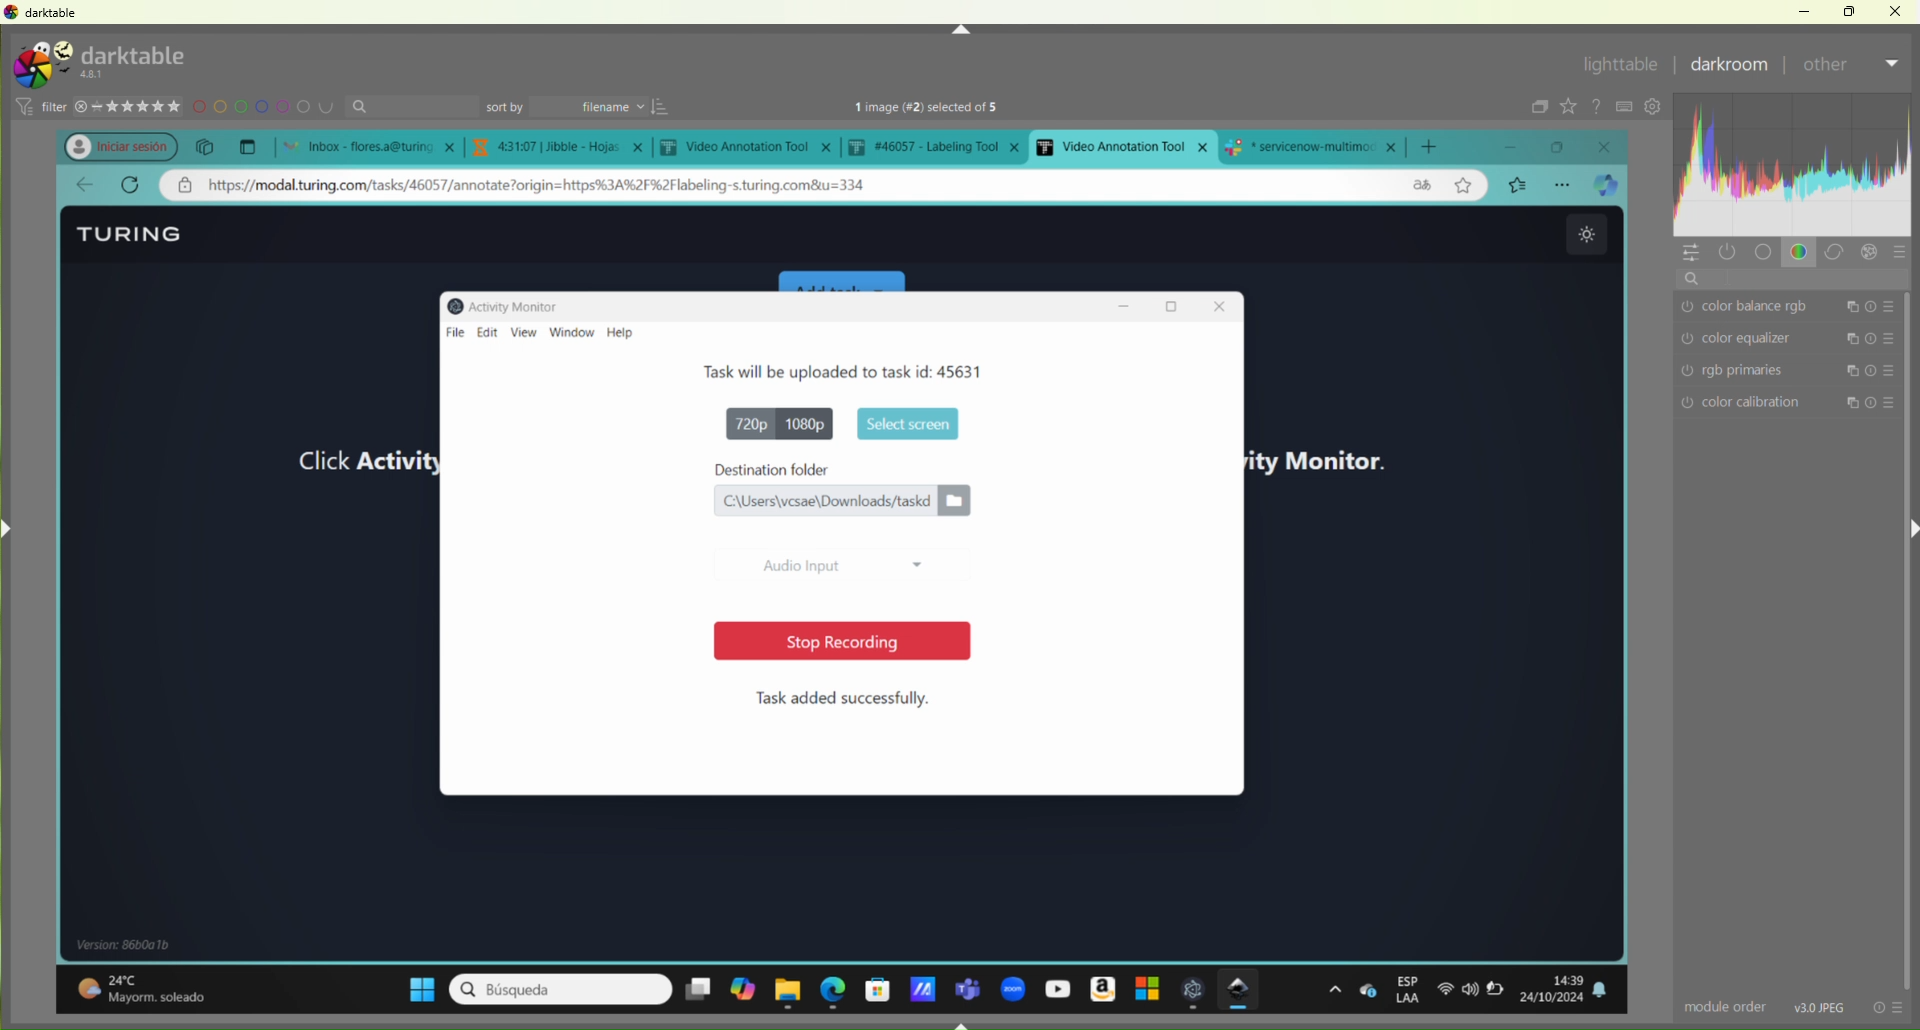  Describe the element at coordinates (810, 423) in the screenshot. I see `1080p` at that location.